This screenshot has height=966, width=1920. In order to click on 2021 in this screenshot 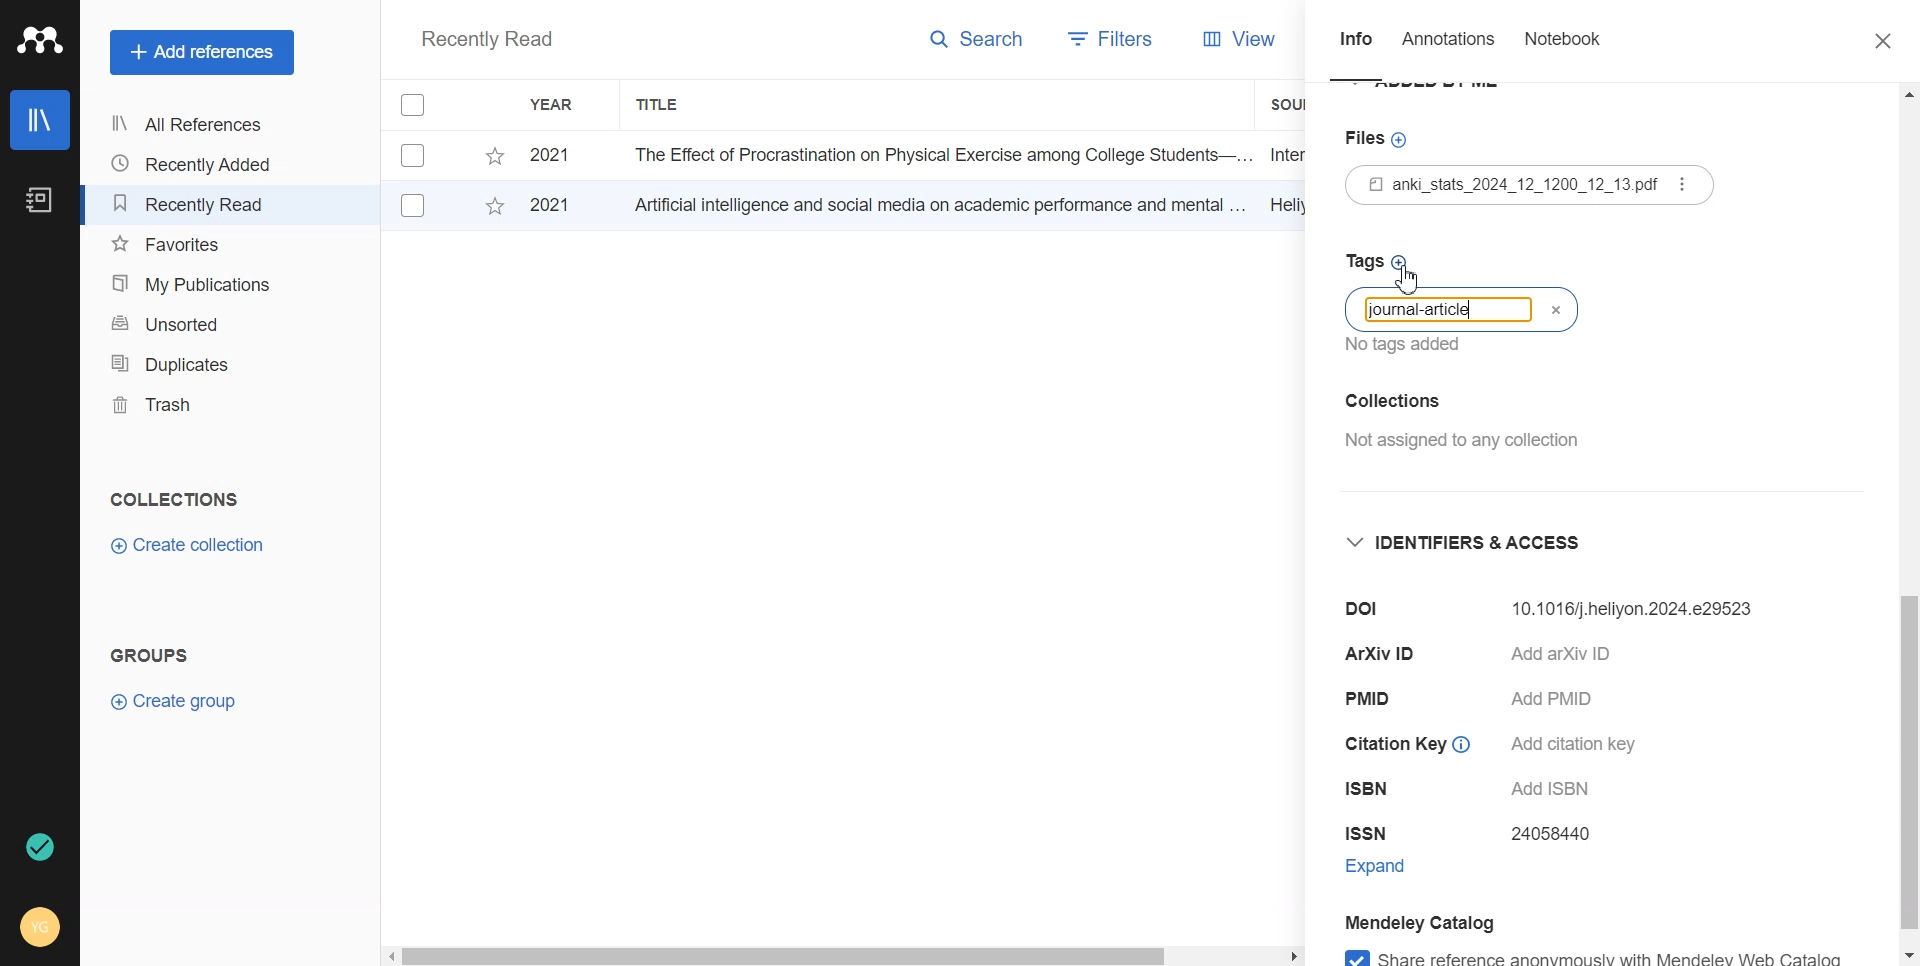, I will do `click(560, 208)`.